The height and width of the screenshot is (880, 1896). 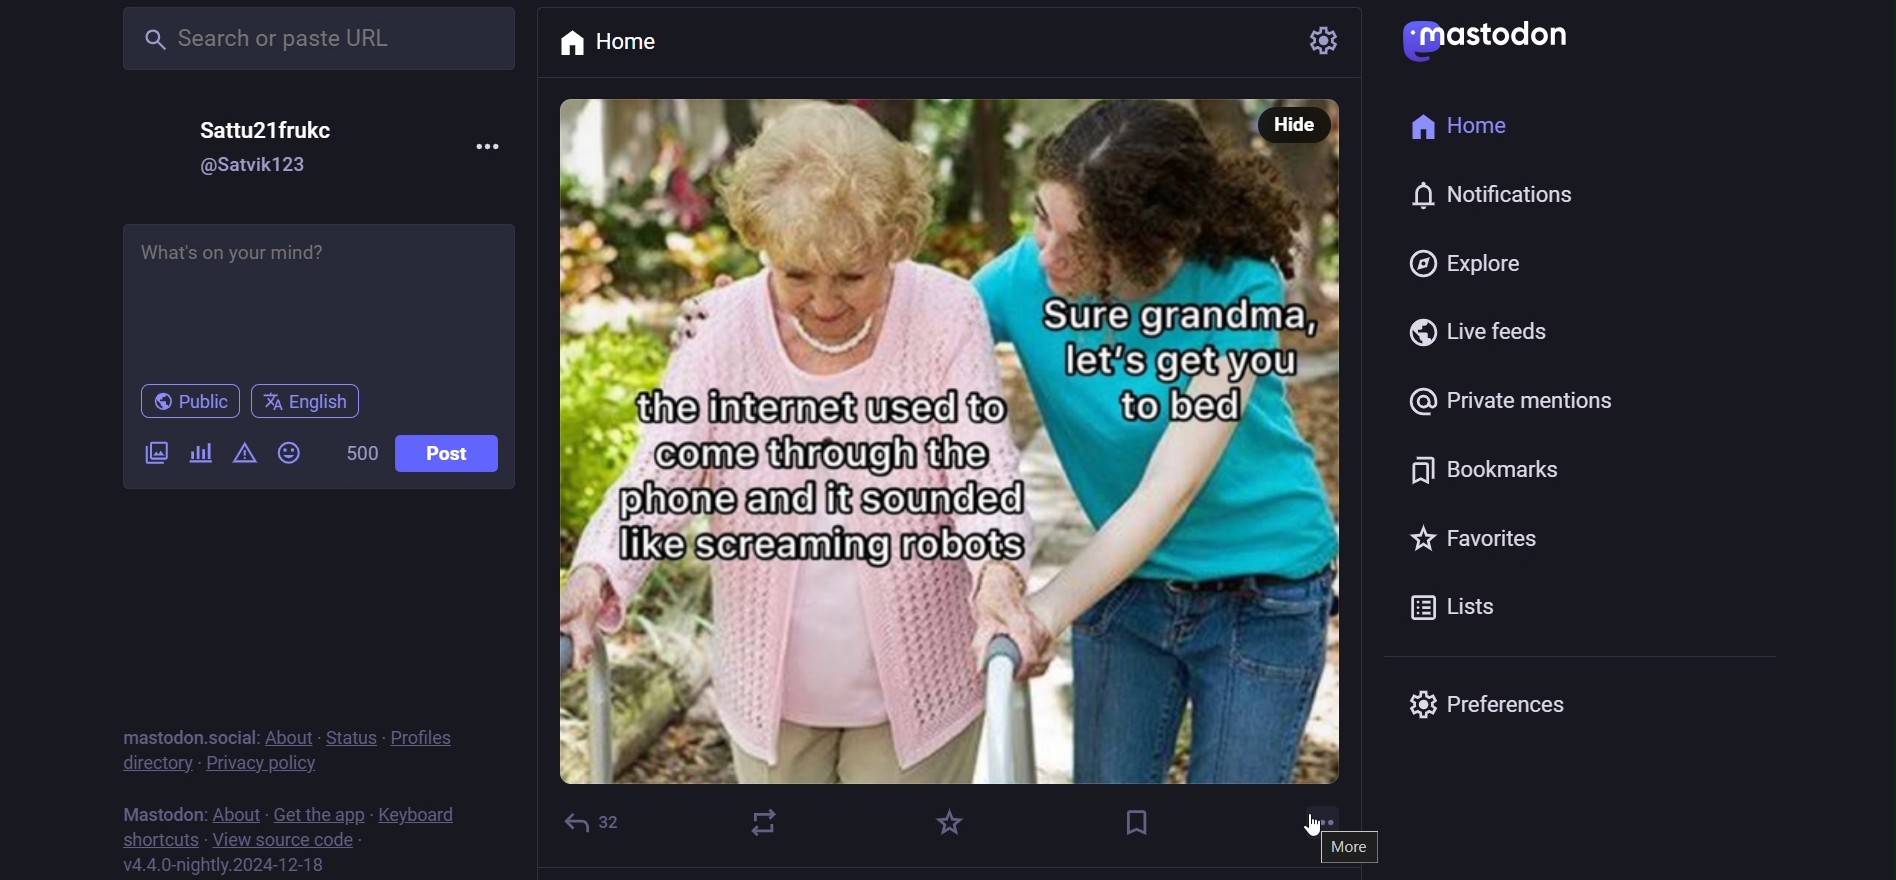 I want to click on private mention, so click(x=1512, y=400).